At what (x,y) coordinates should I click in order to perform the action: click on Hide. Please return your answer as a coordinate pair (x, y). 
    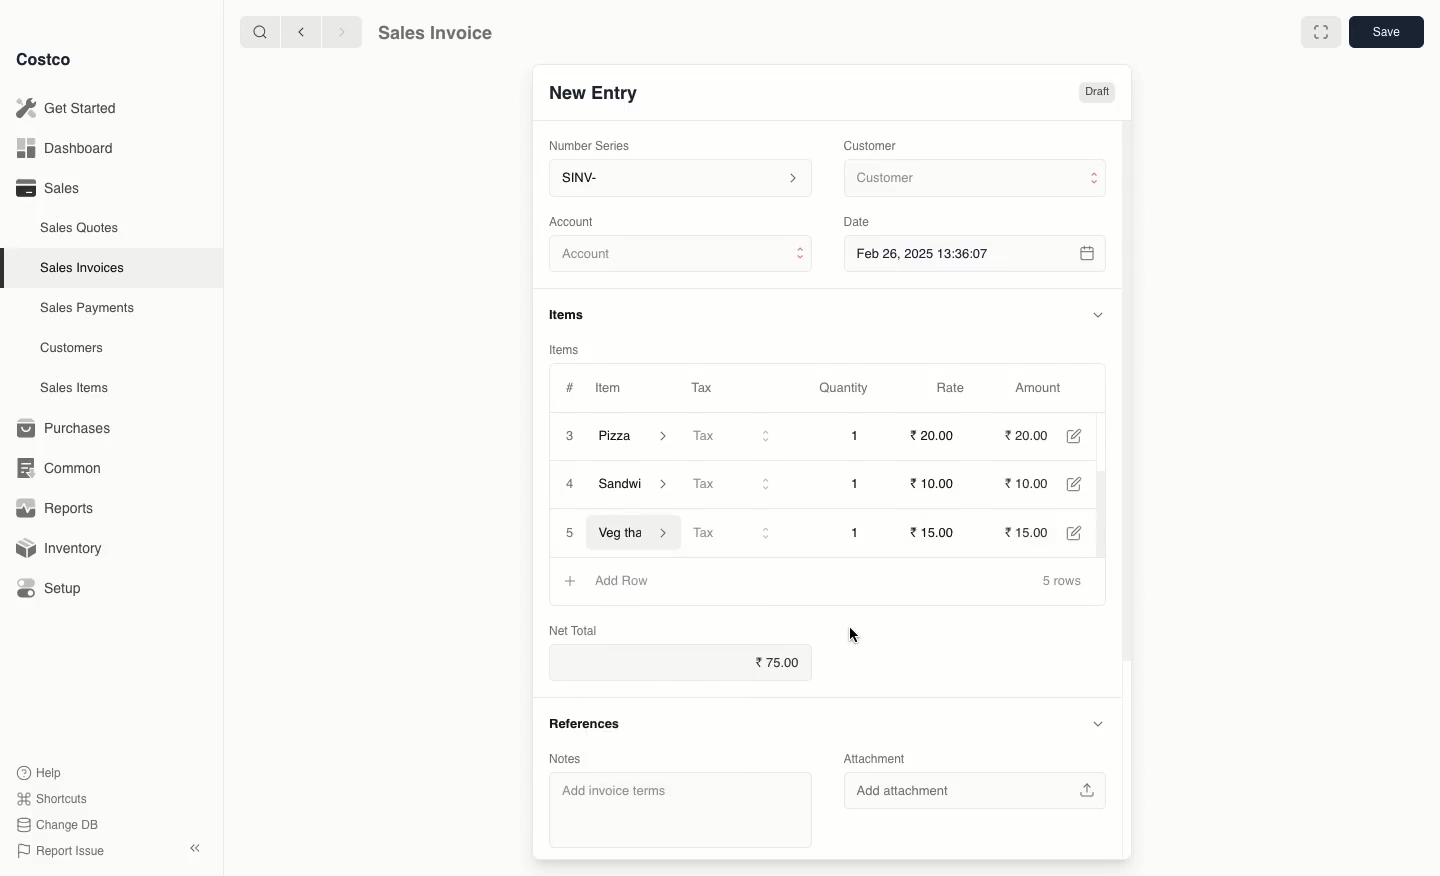
    Looking at the image, I should click on (1097, 724).